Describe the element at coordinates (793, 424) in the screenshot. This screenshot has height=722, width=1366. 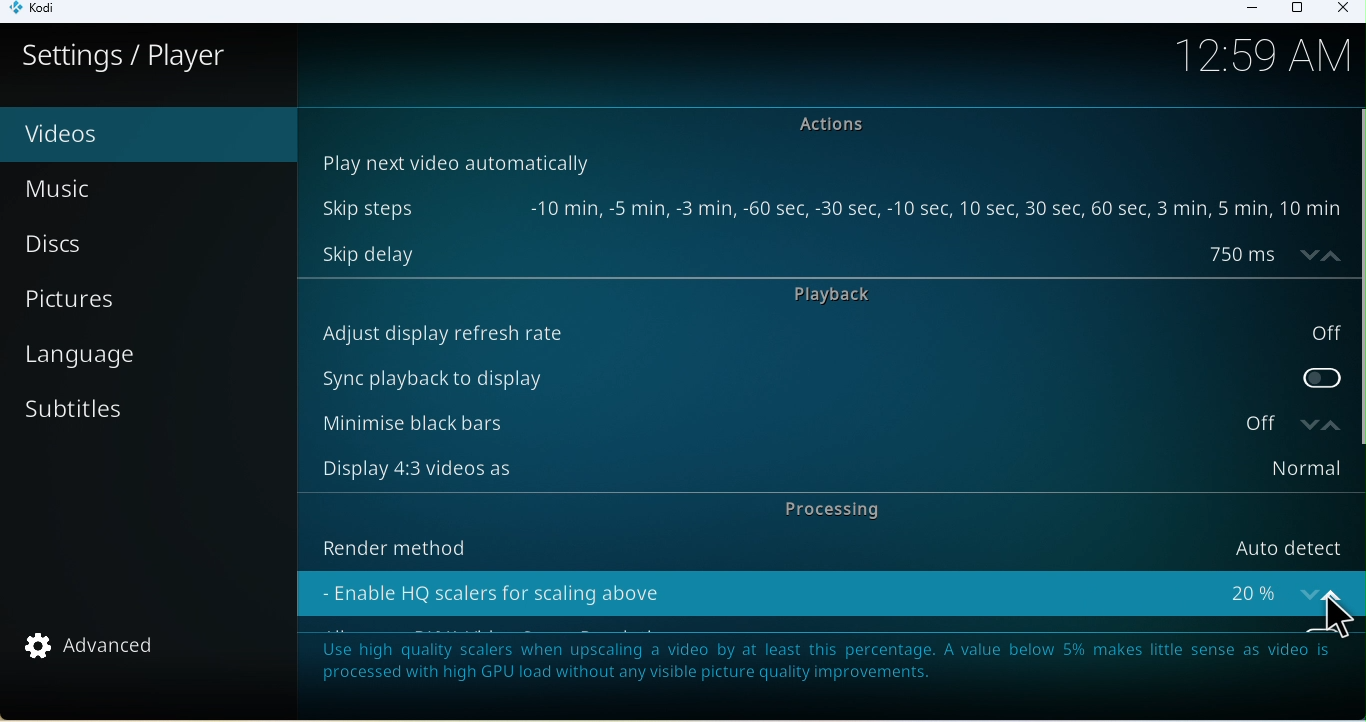
I see `Minimize black bars` at that location.